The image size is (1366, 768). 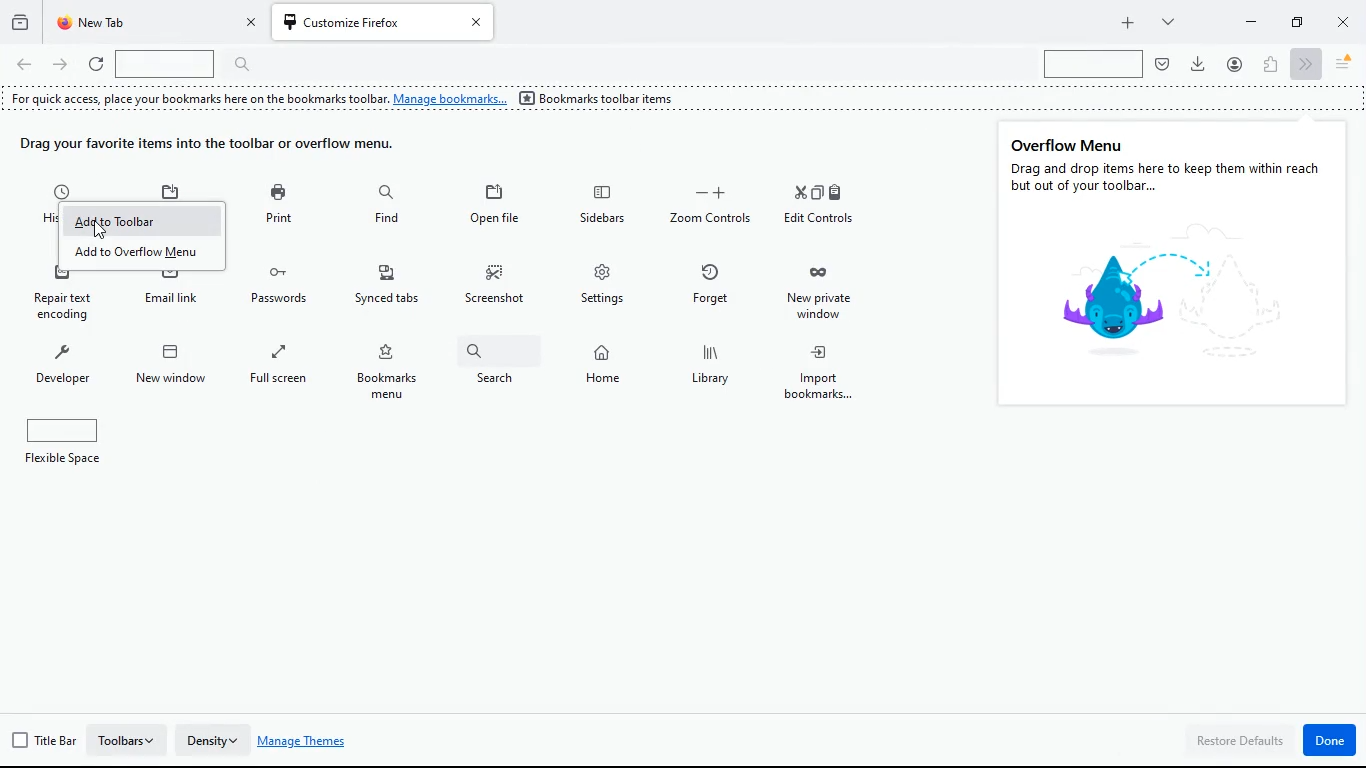 What do you see at coordinates (174, 371) in the screenshot?
I see `new window` at bounding box center [174, 371].